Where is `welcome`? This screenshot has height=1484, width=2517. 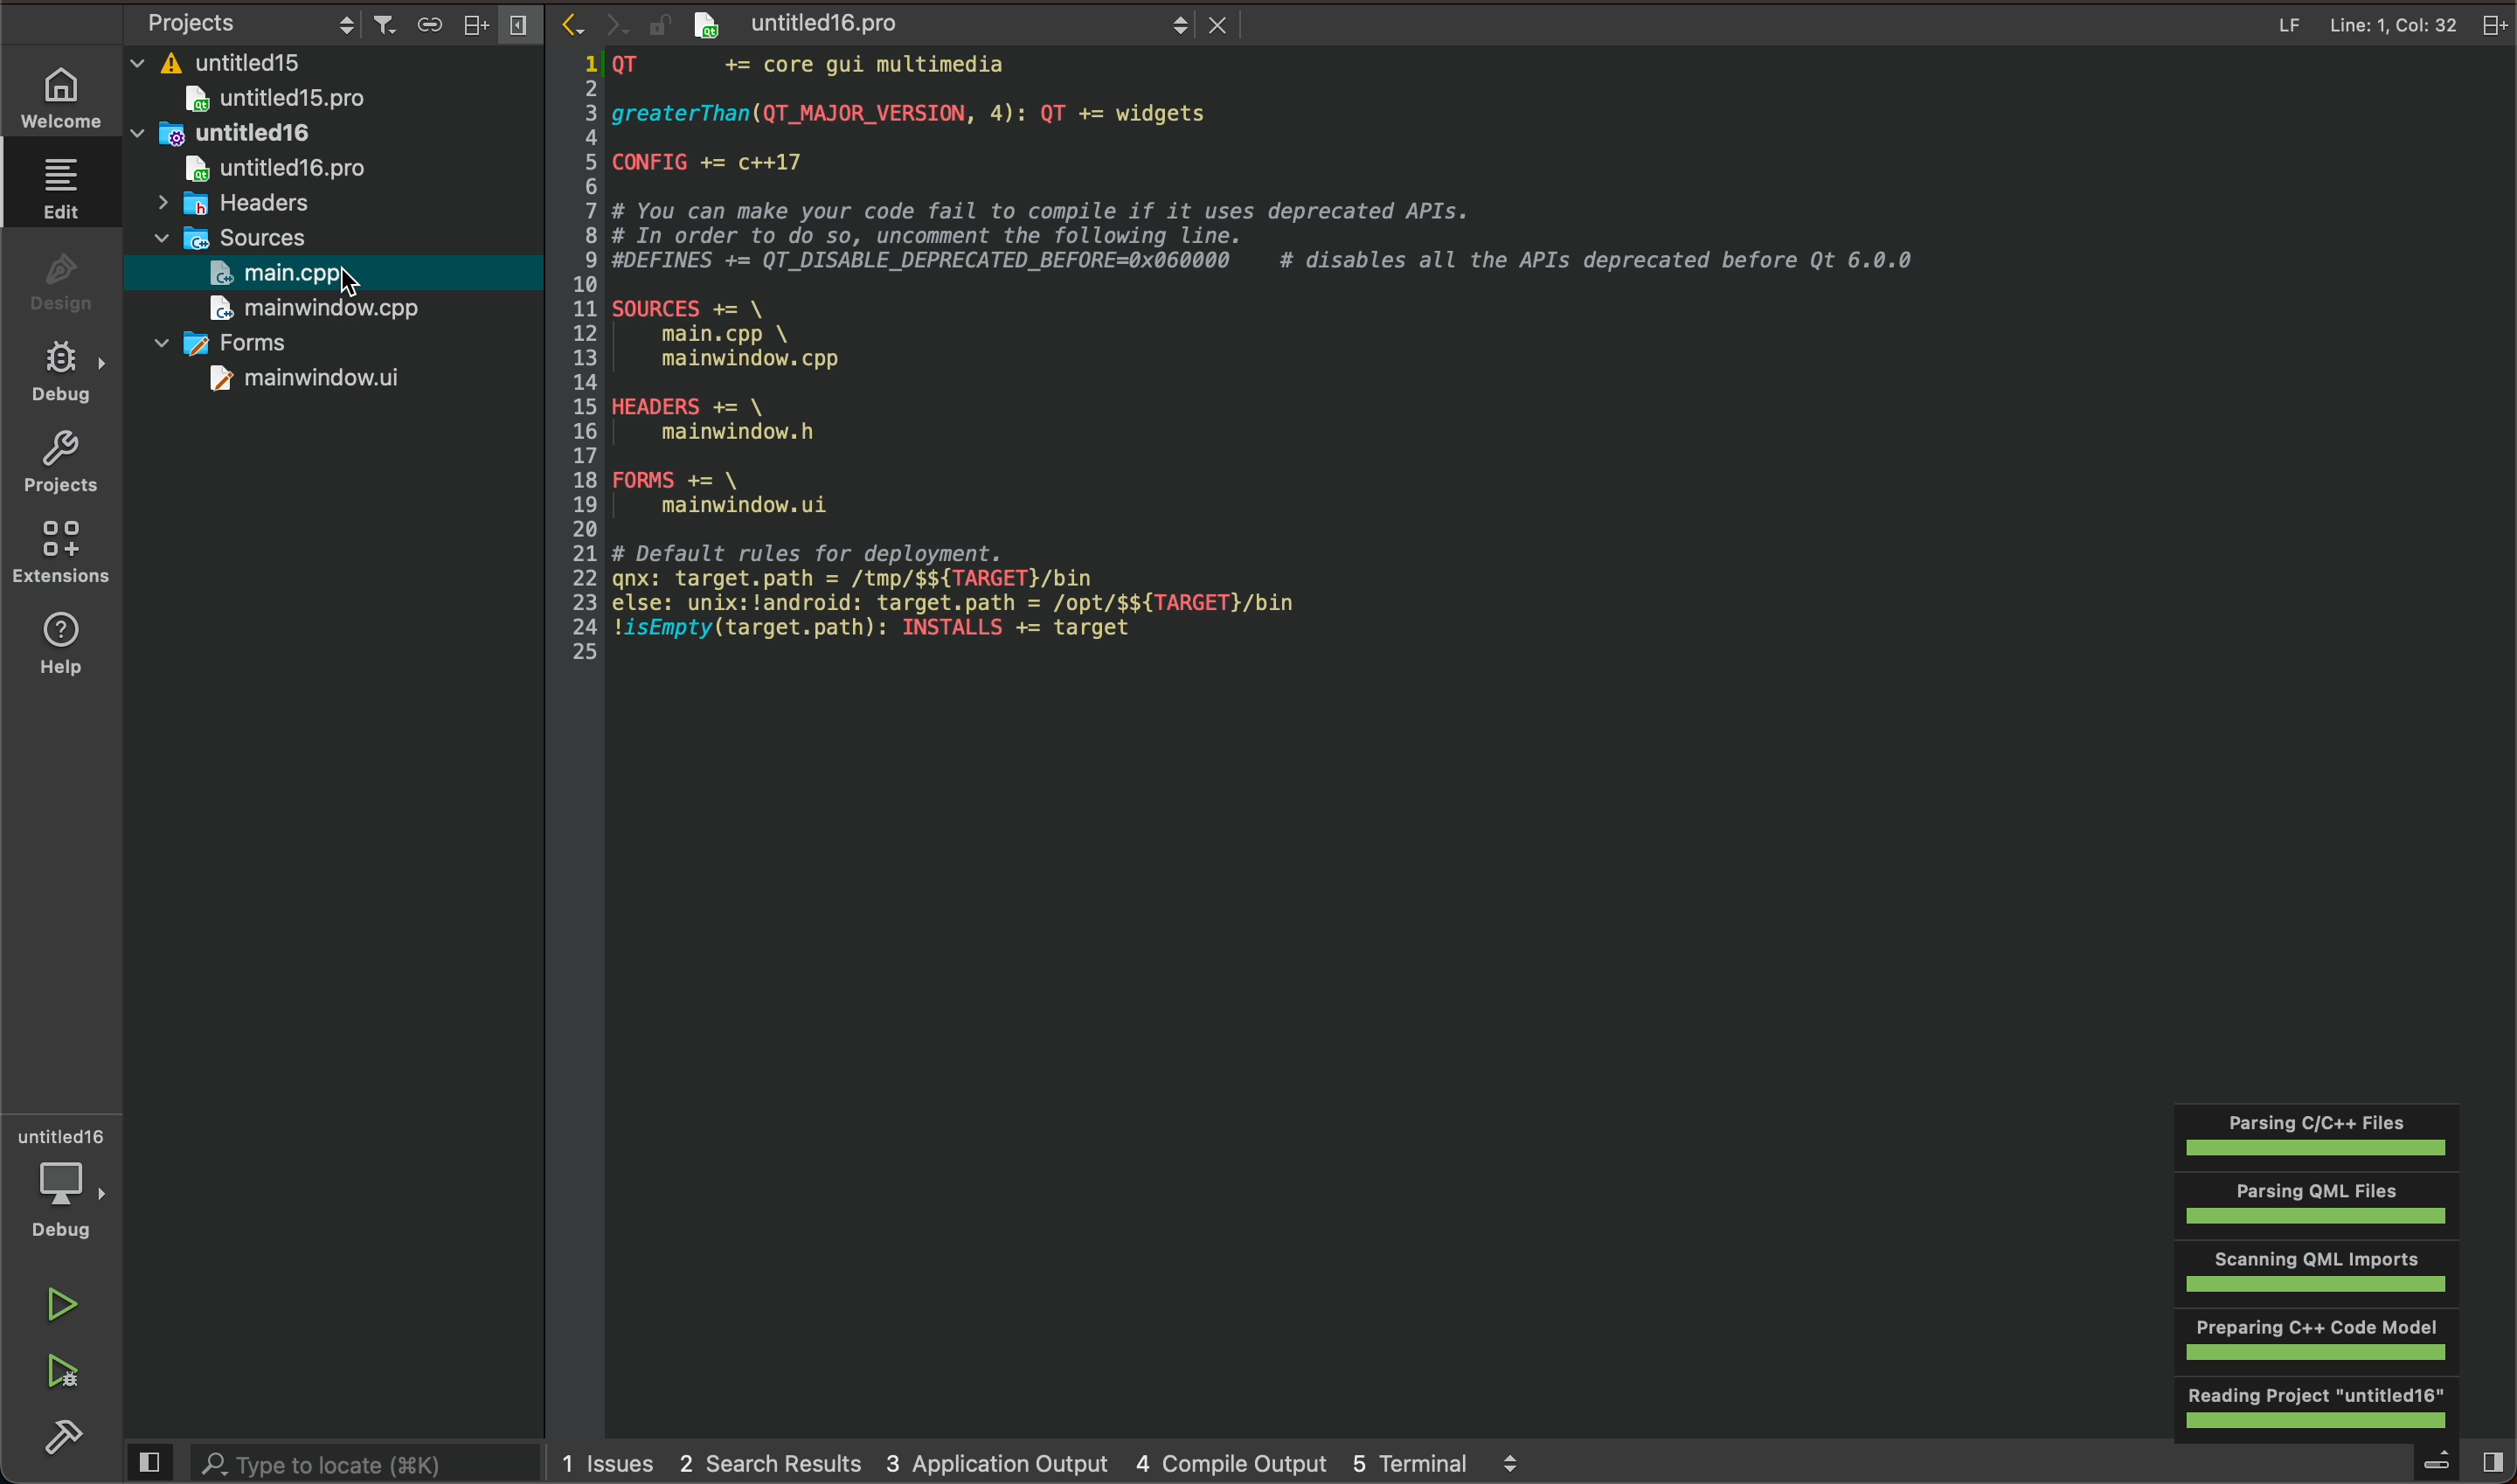 welcome is located at coordinates (67, 94).